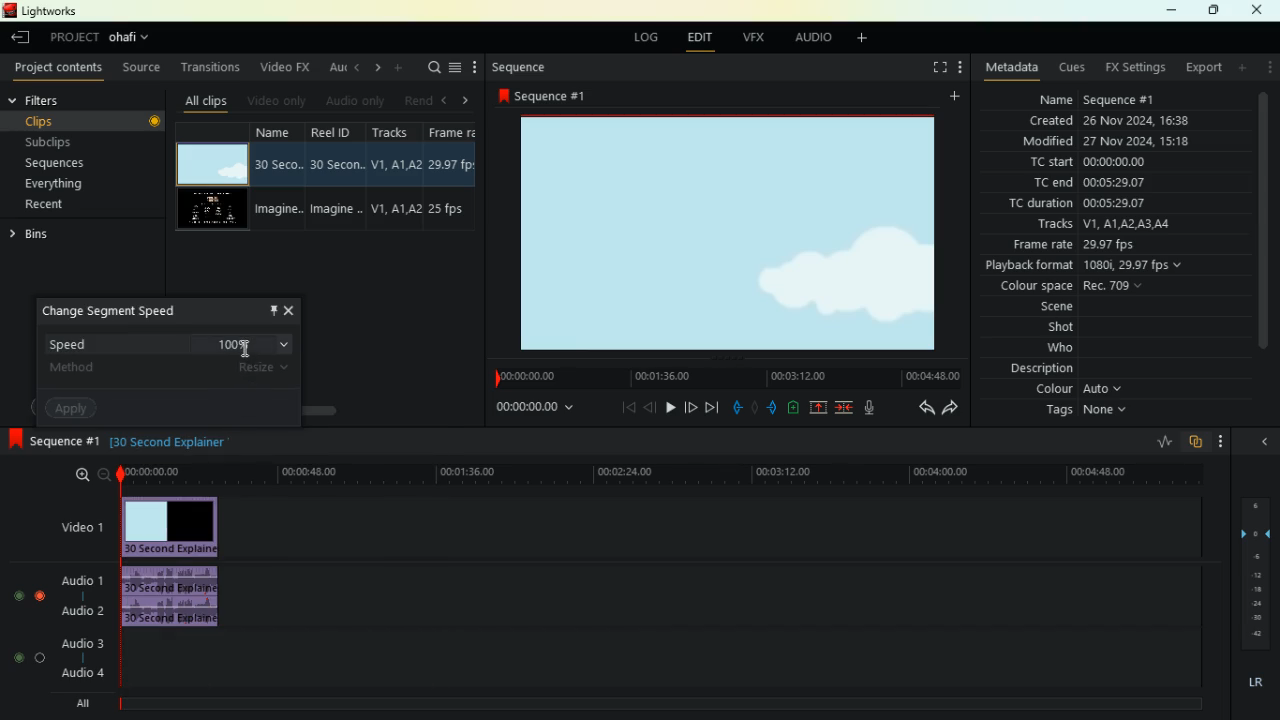  I want to click on more, so click(1221, 441).